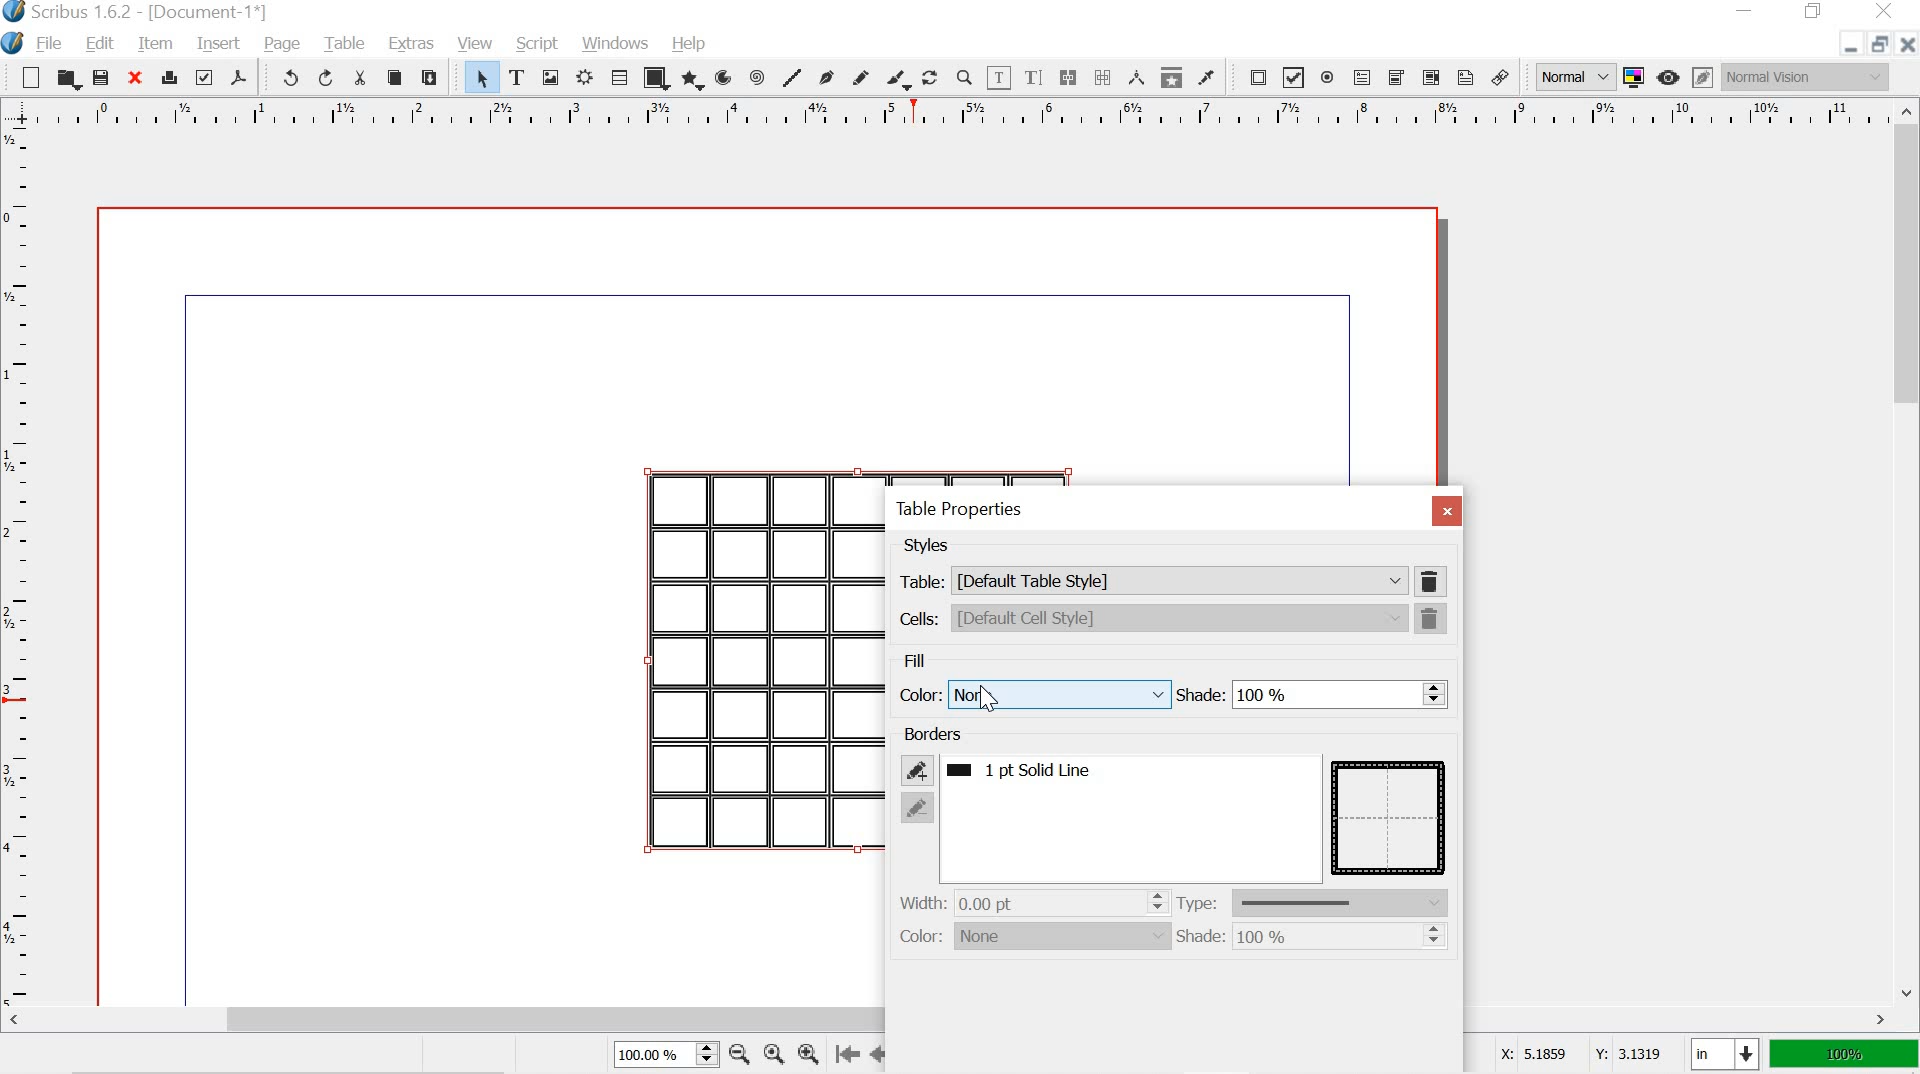  Describe the element at coordinates (1435, 938) in the screenshot. I see `shade change` at that location.